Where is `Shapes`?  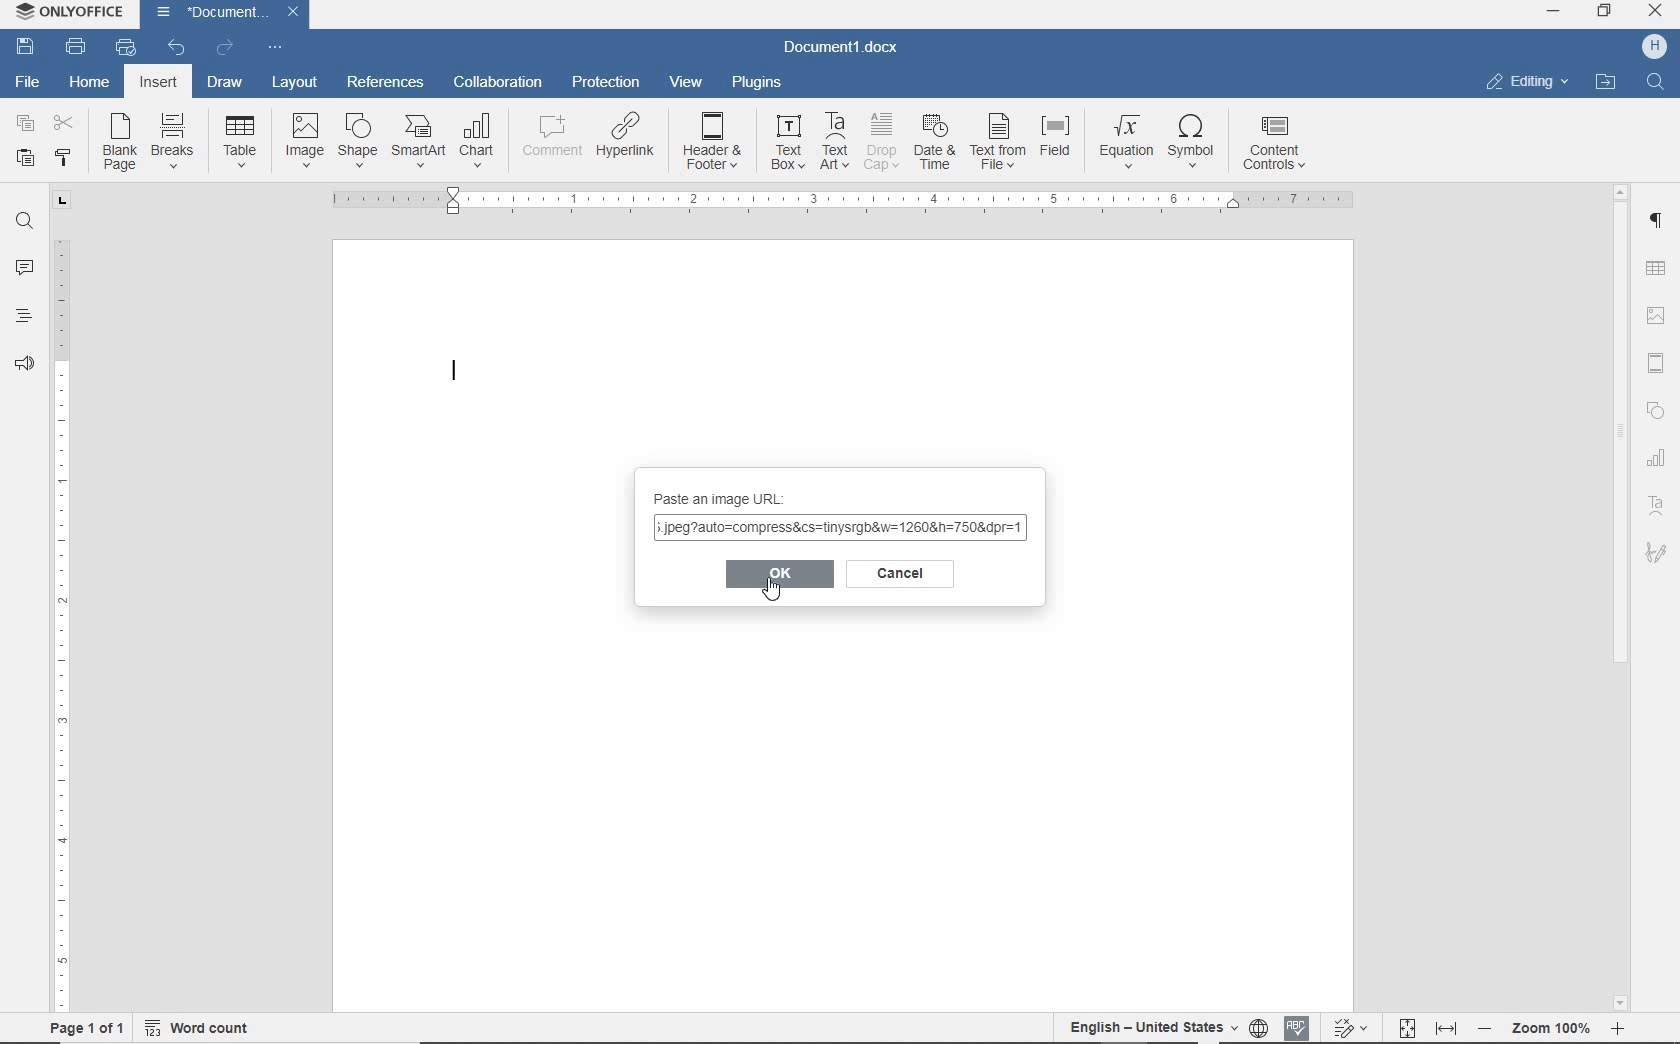 Shapes is located at coordinates (1659, 405).